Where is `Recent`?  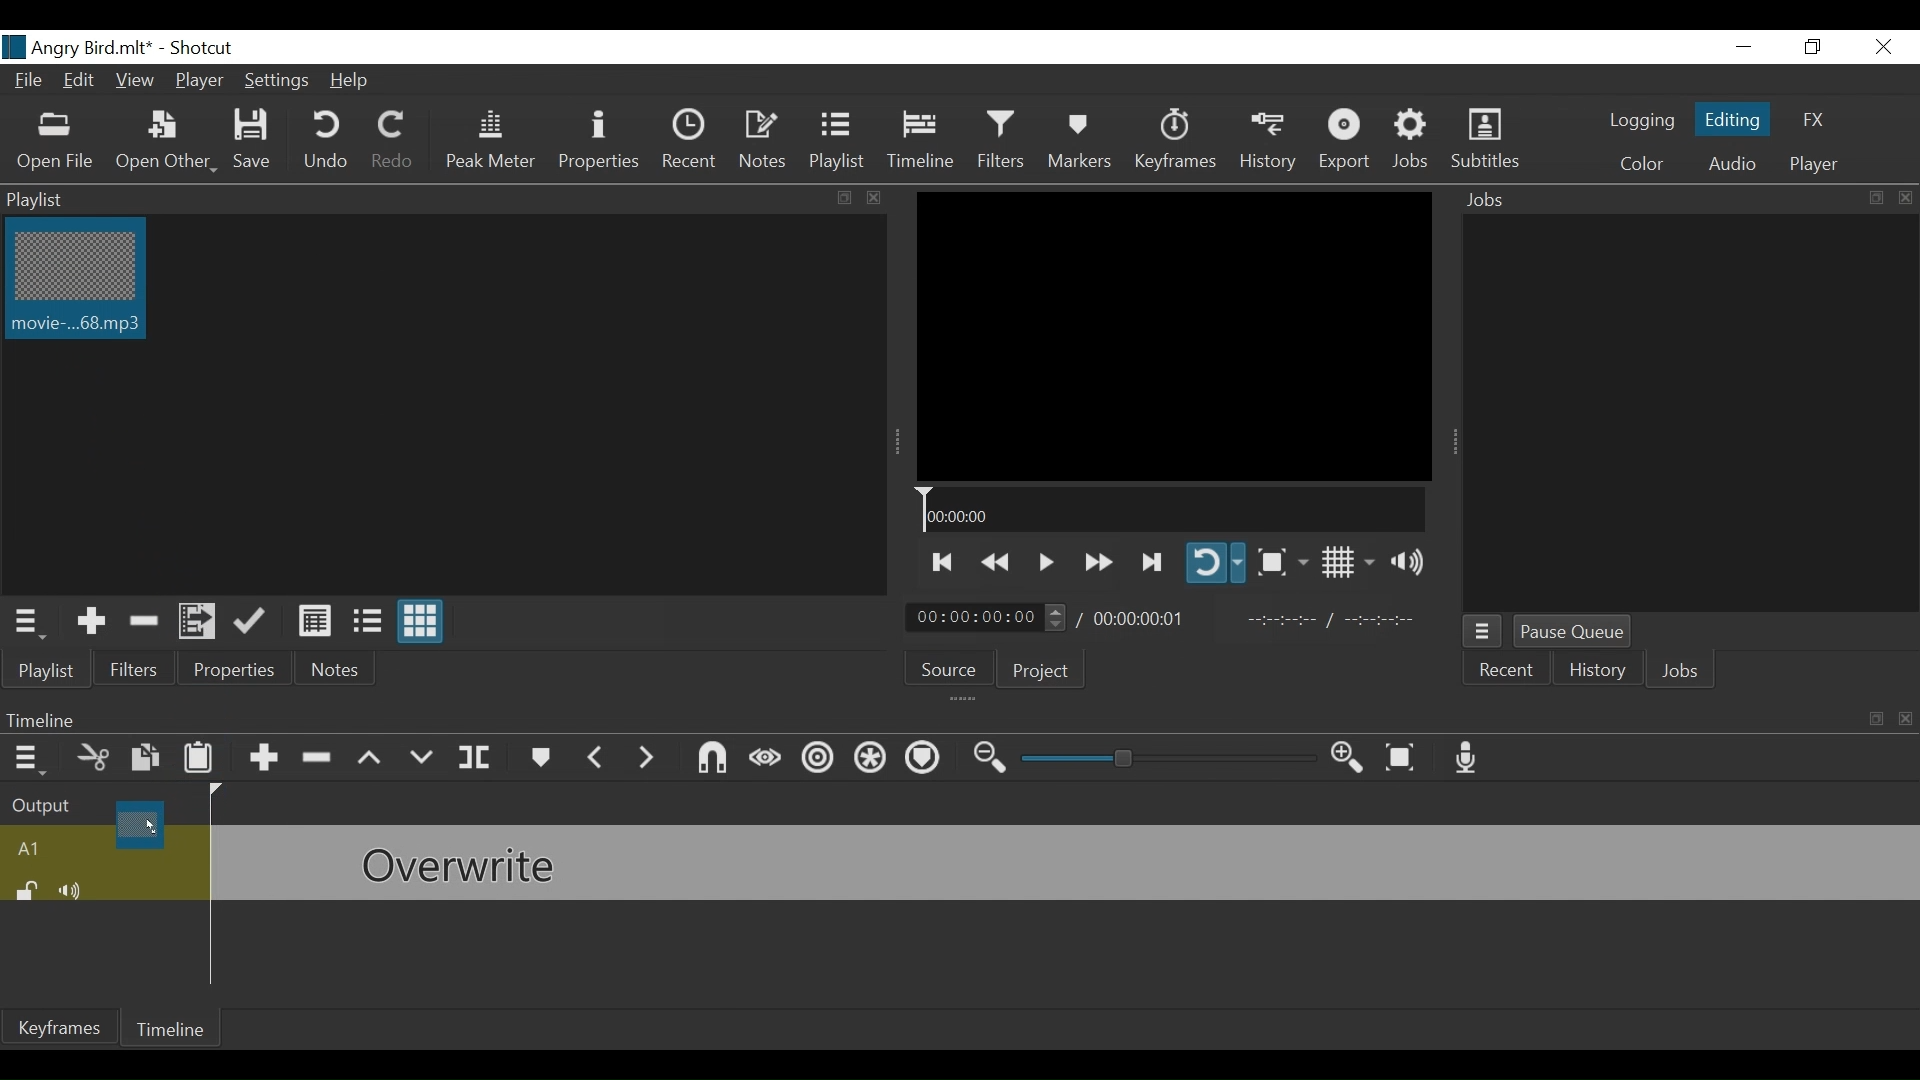
Recent is located at coordinates (1507, 670).